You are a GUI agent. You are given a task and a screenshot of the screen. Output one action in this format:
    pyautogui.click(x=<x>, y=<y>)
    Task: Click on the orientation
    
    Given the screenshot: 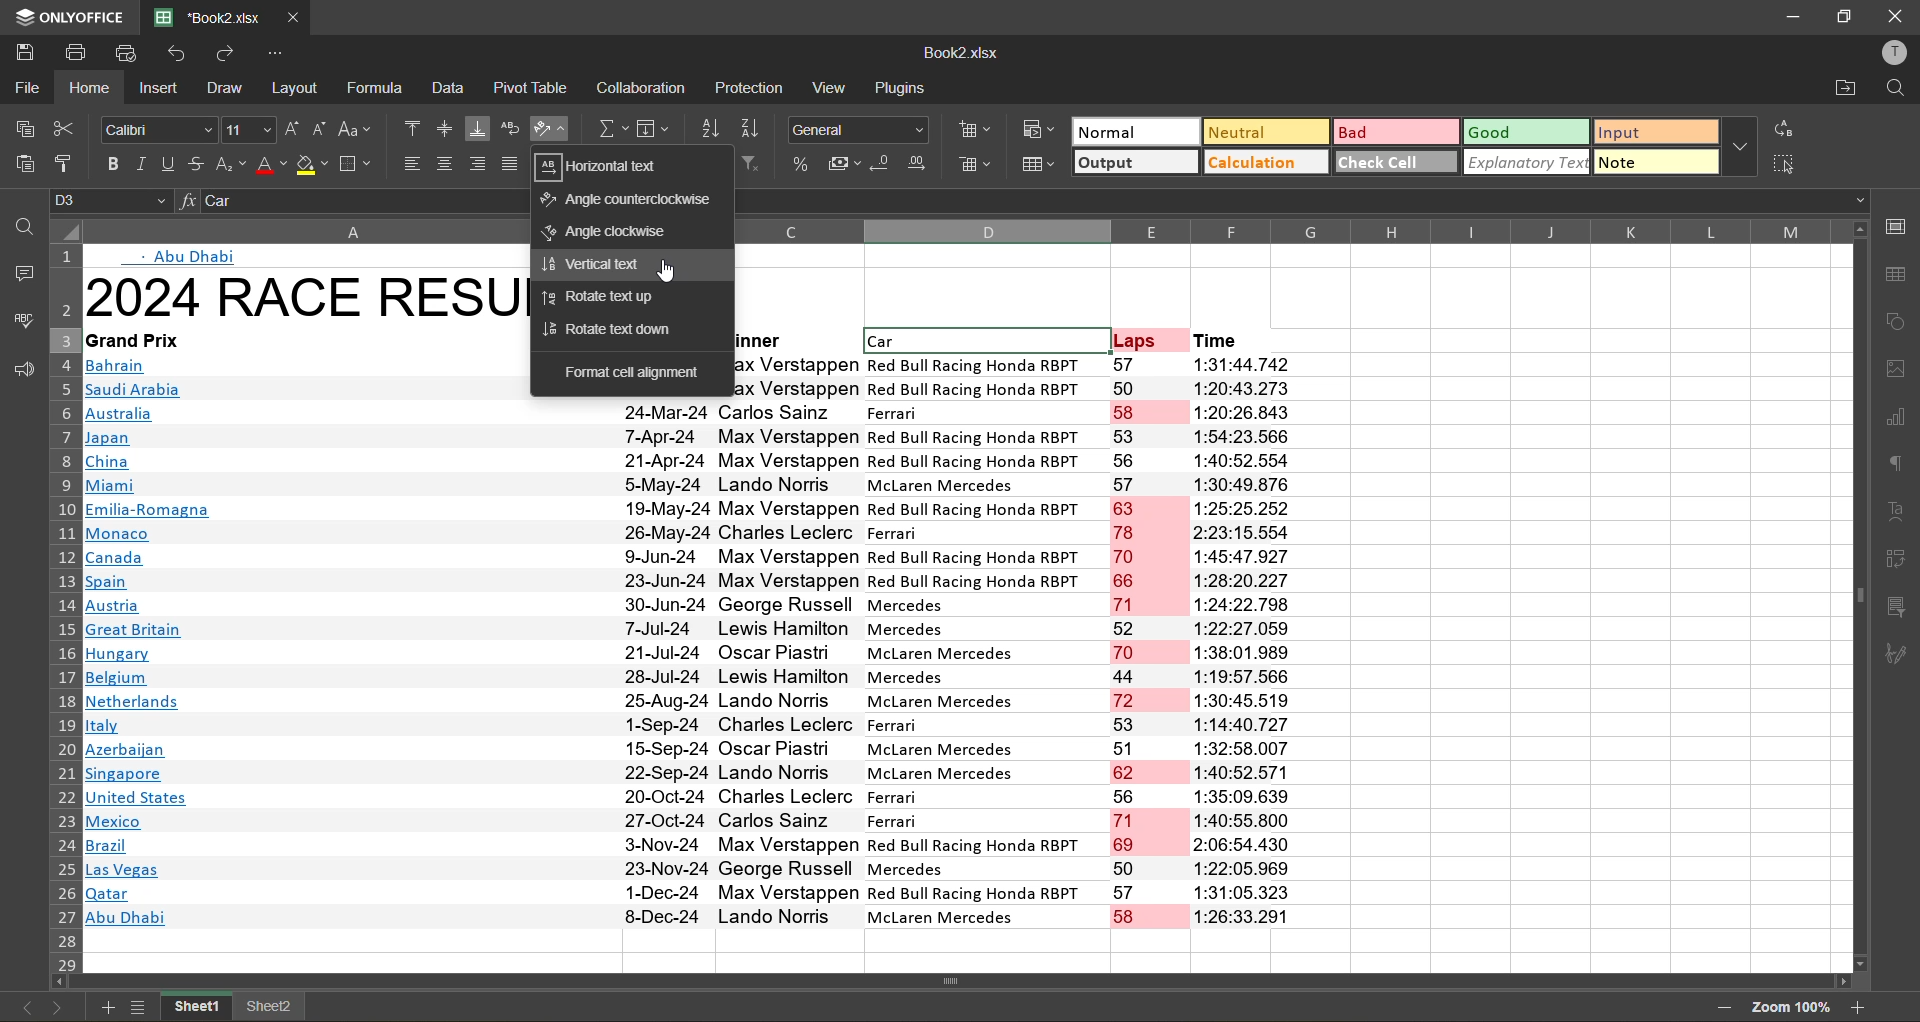 What is the action you would take?
    pyautogui.click(x=553, y=127)
    